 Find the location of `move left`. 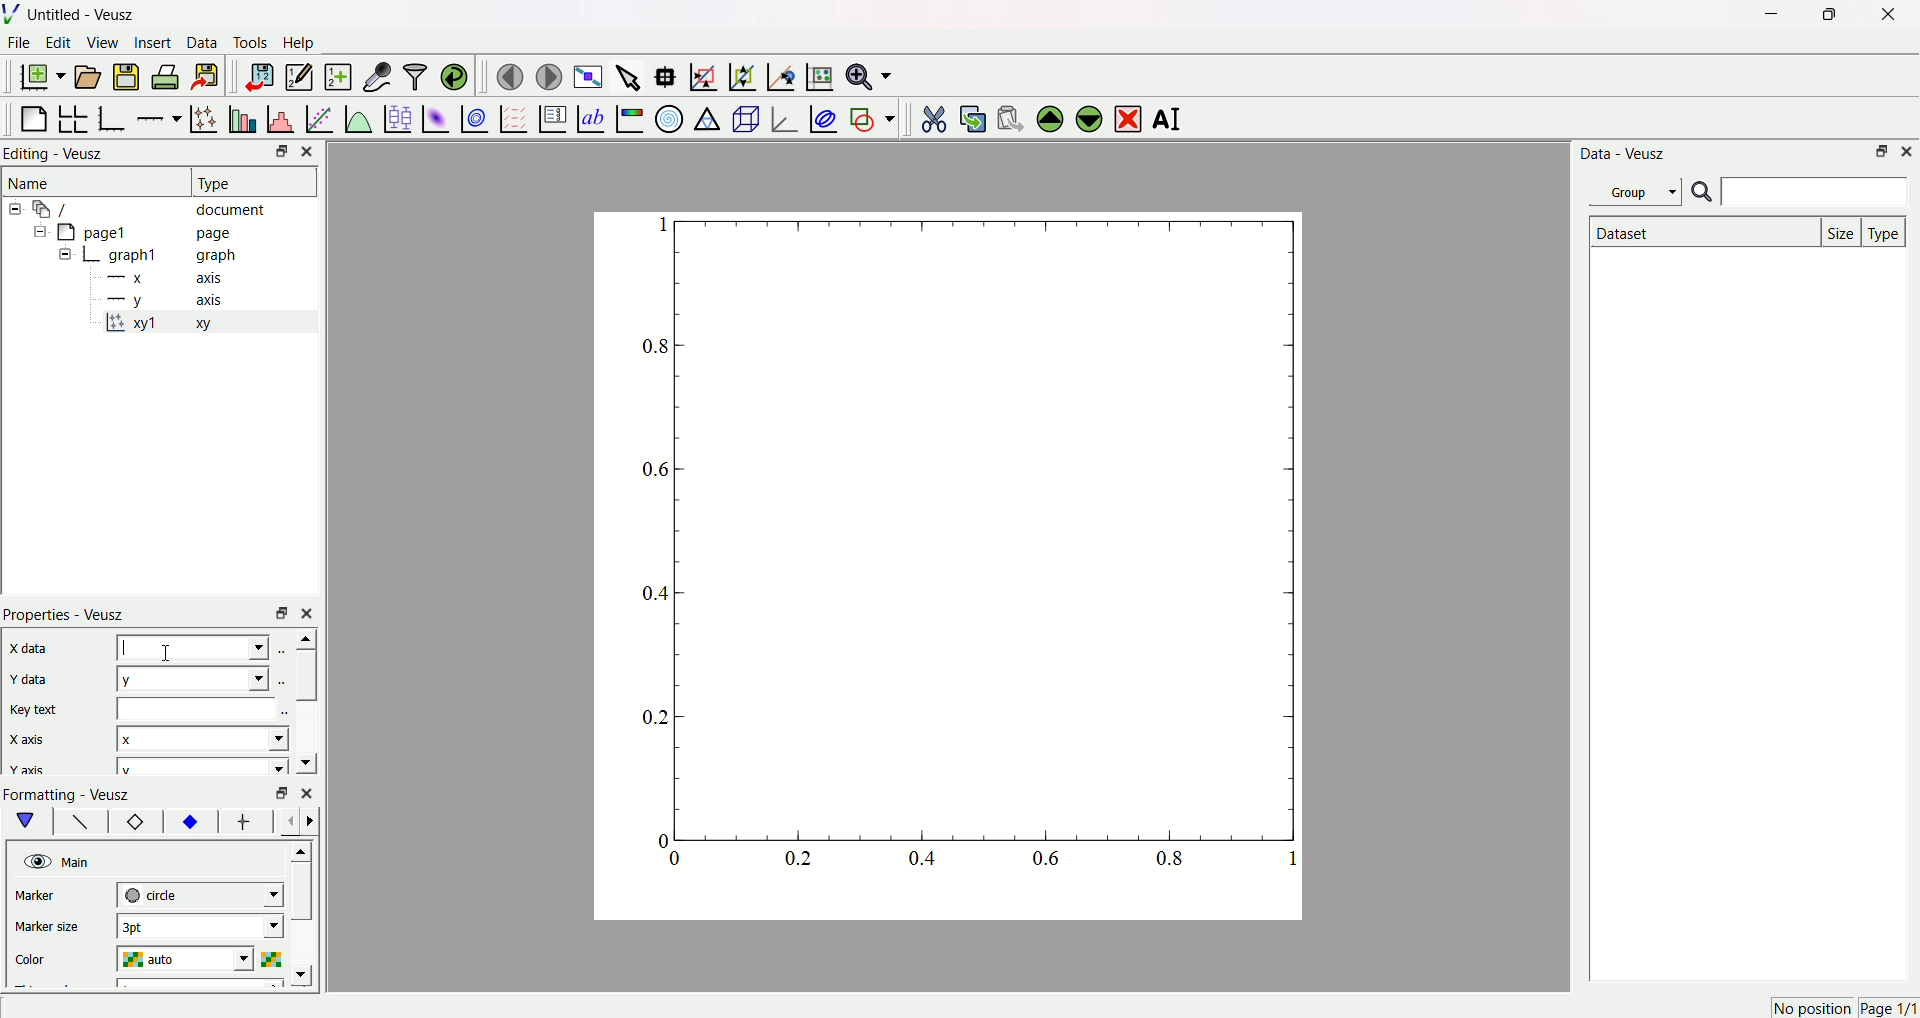

move left is located at coordinates (292, 821).